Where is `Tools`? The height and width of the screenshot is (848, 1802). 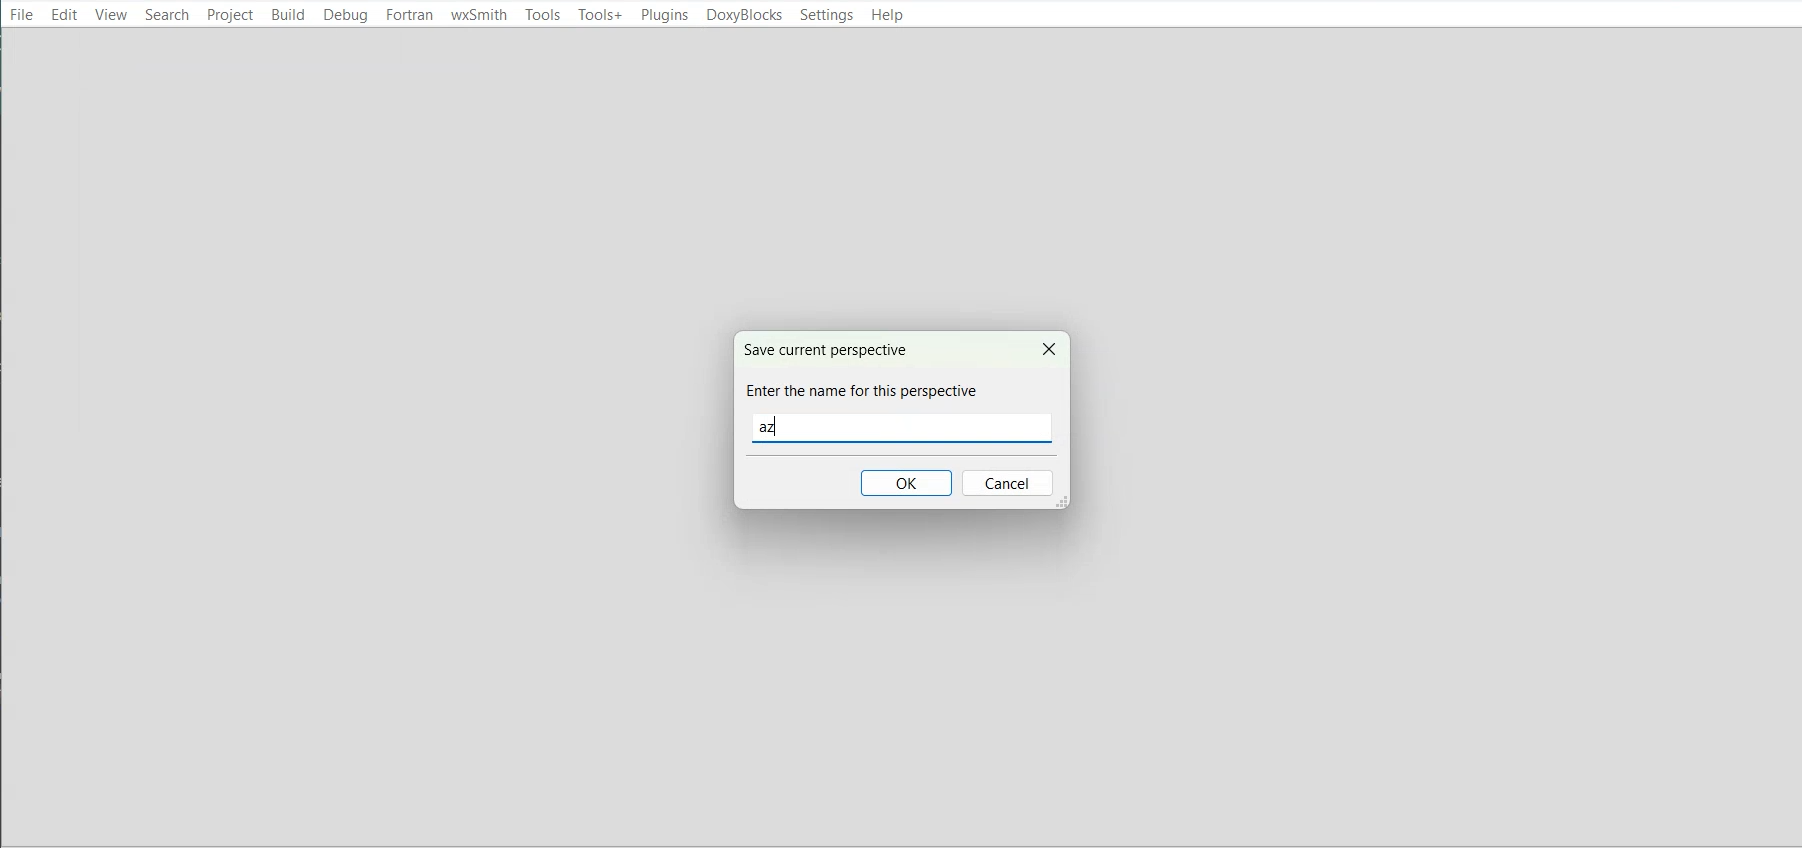 Tools is located at coordinates (542, 14).